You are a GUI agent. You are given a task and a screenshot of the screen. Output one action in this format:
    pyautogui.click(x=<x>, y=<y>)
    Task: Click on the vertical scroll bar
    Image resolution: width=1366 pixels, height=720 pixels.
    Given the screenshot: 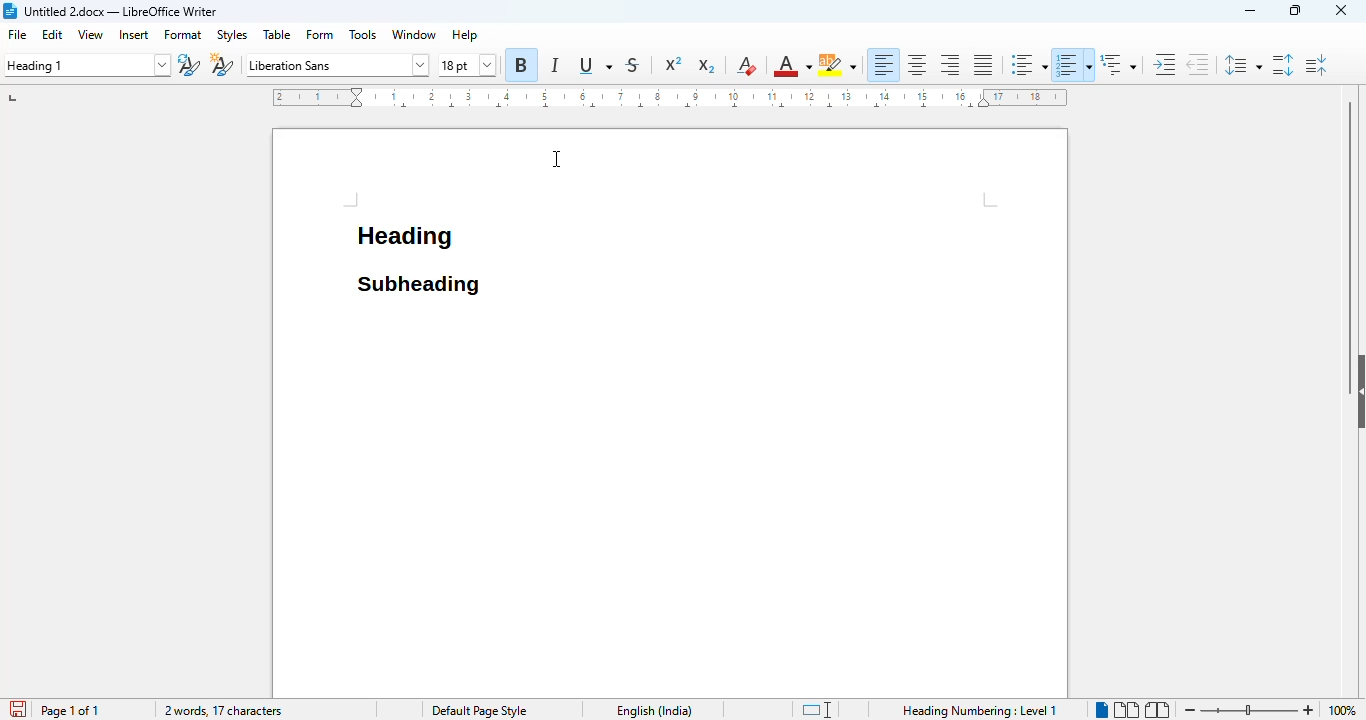 What is the action you would take?
    pyautogui.click(x=1351, y=216)
    